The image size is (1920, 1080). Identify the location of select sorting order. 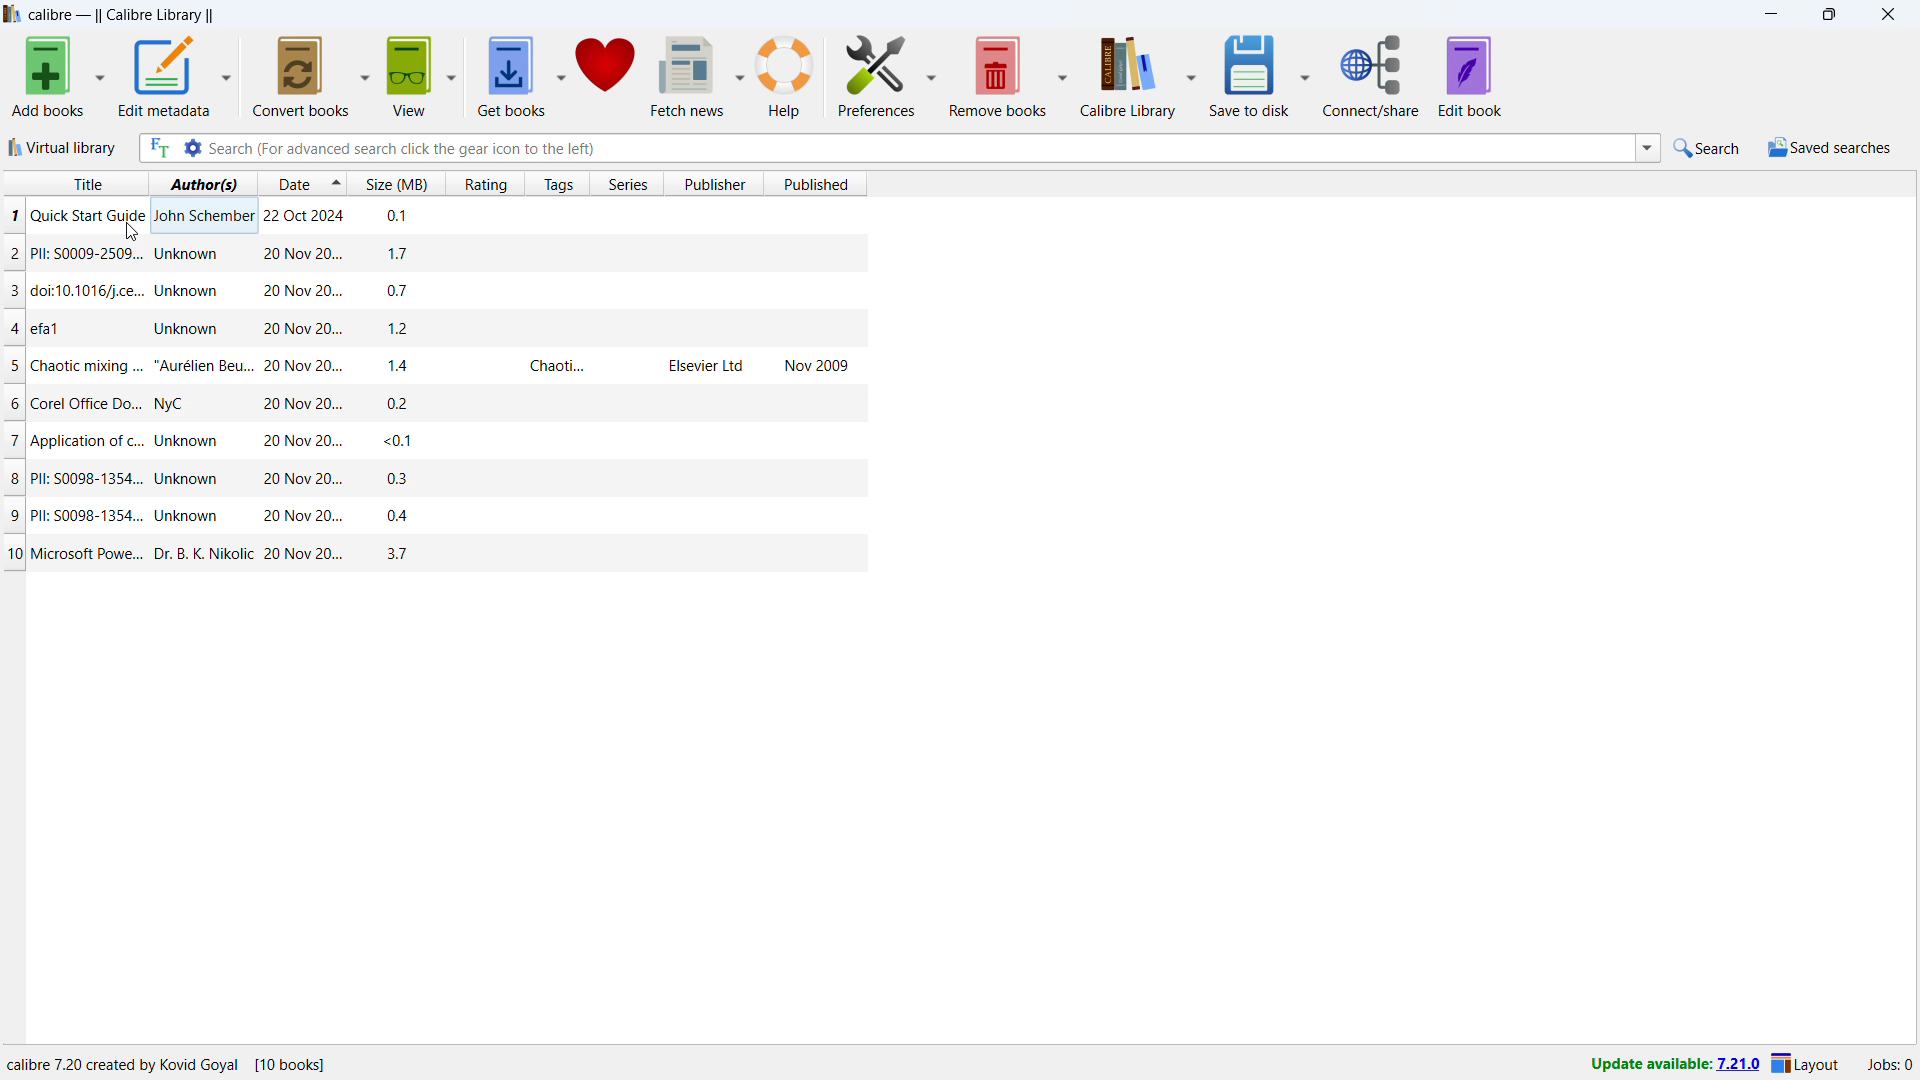
(335, 183).